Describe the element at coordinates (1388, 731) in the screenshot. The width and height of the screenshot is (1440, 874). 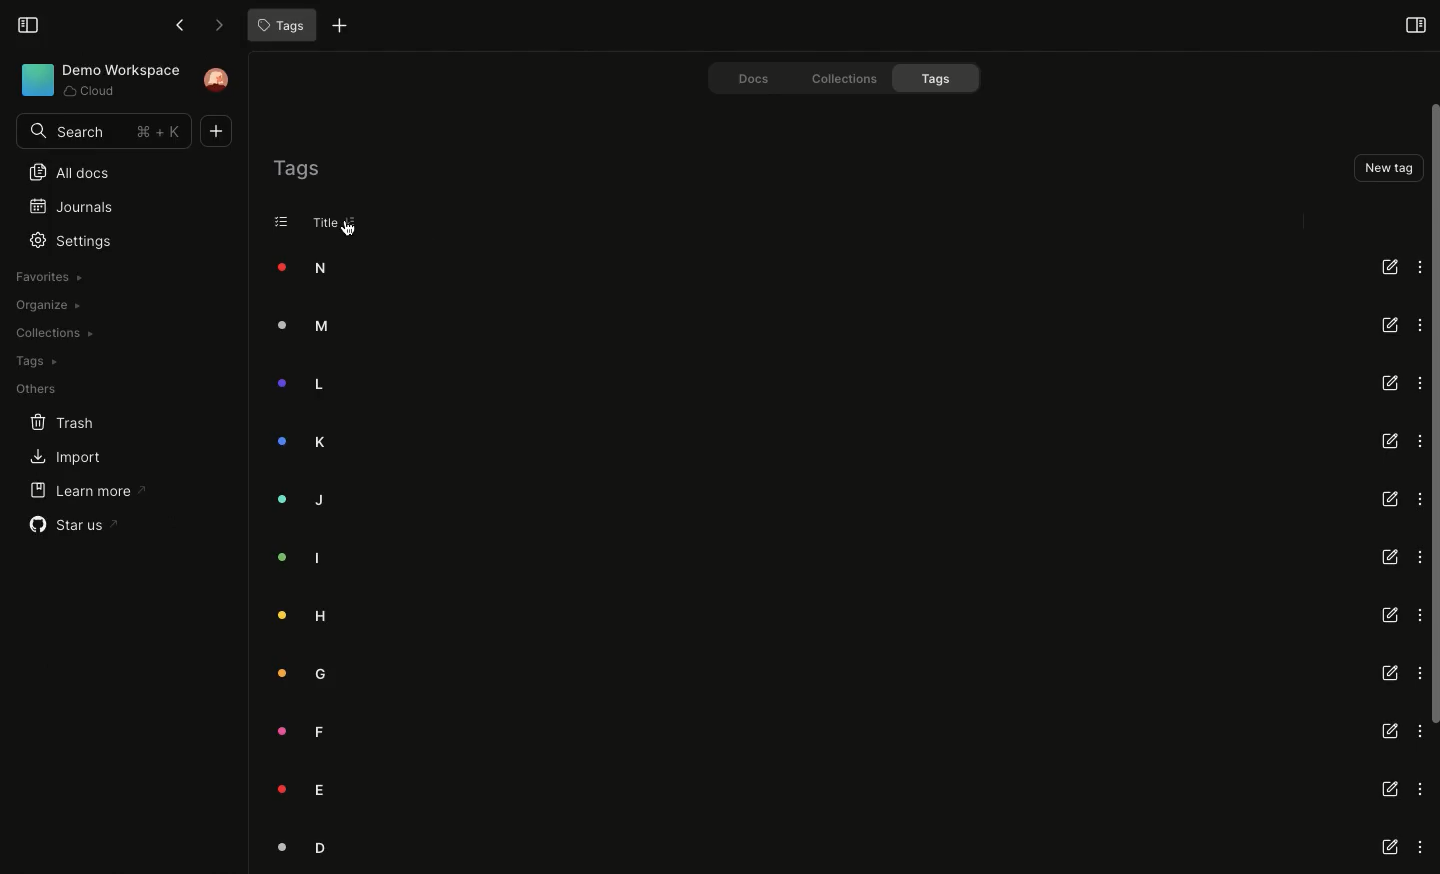
I see `Rename` at that location.